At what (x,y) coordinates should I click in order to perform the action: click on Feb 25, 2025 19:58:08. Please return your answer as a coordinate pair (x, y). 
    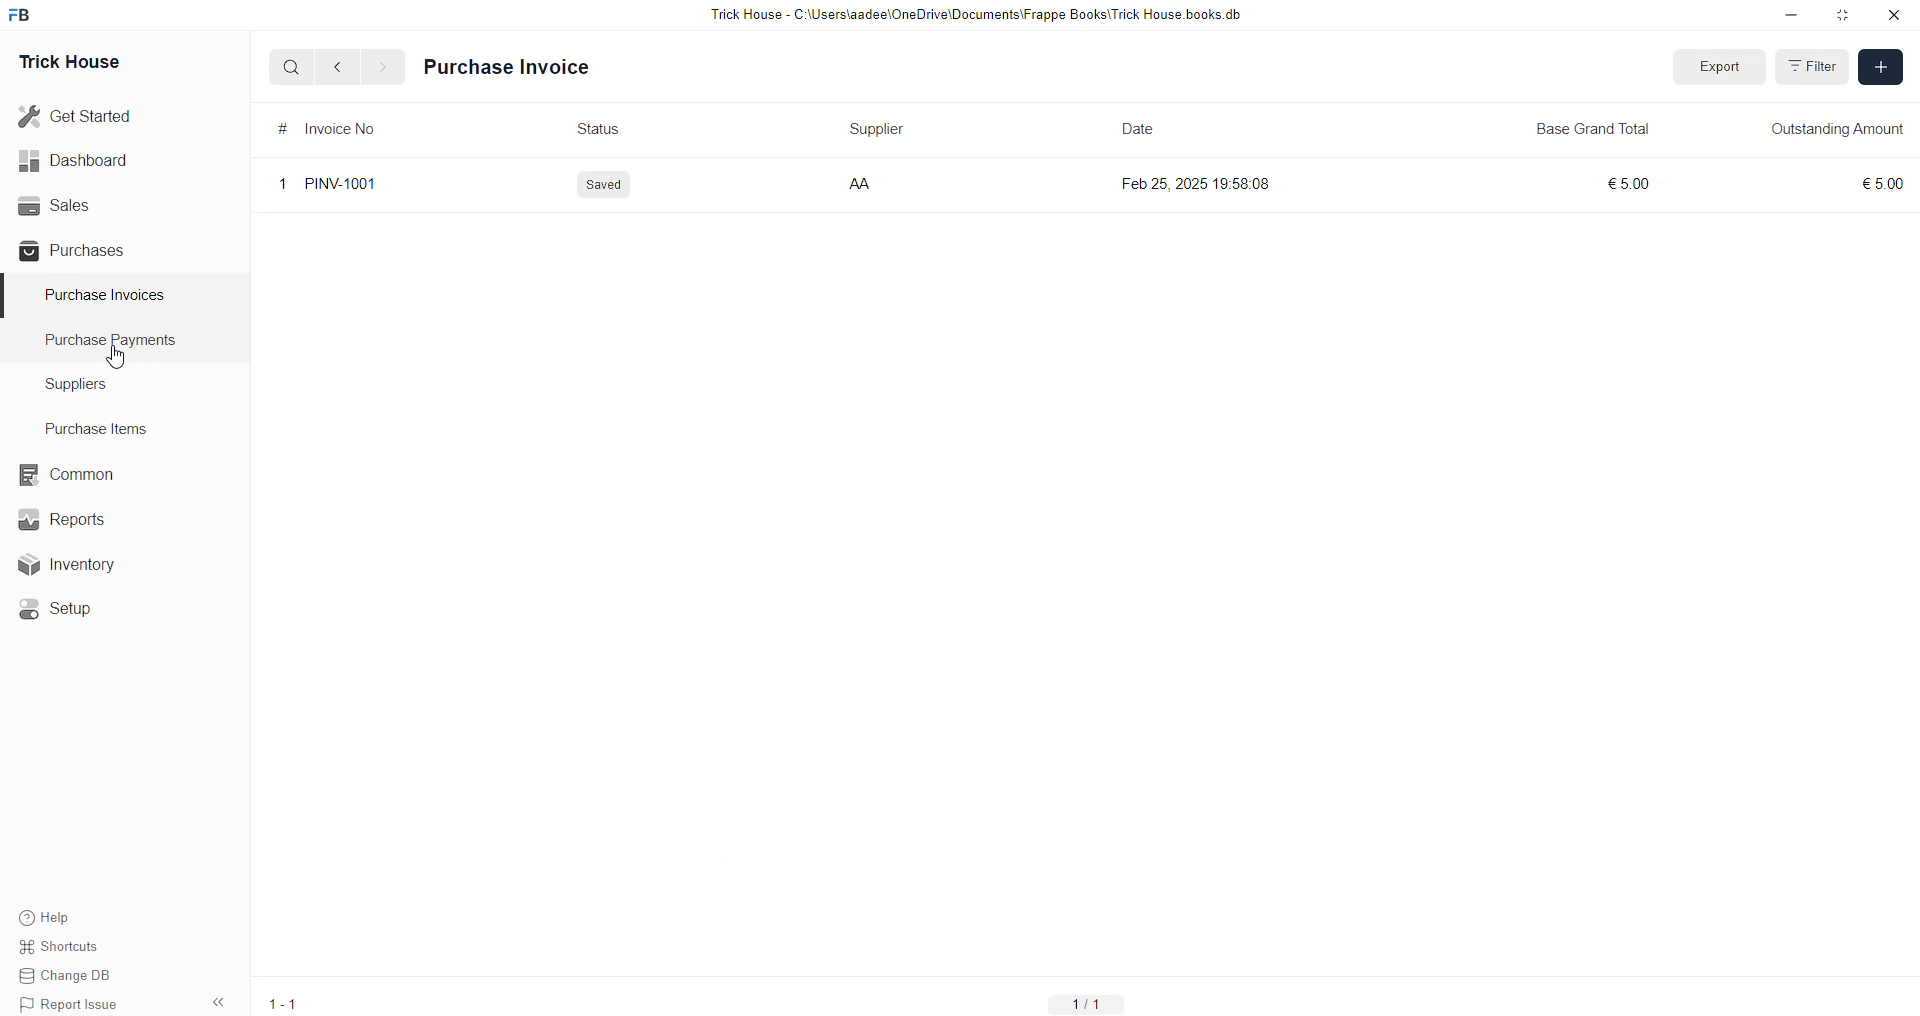
    Looking at the image, I should click on (1194, 184).